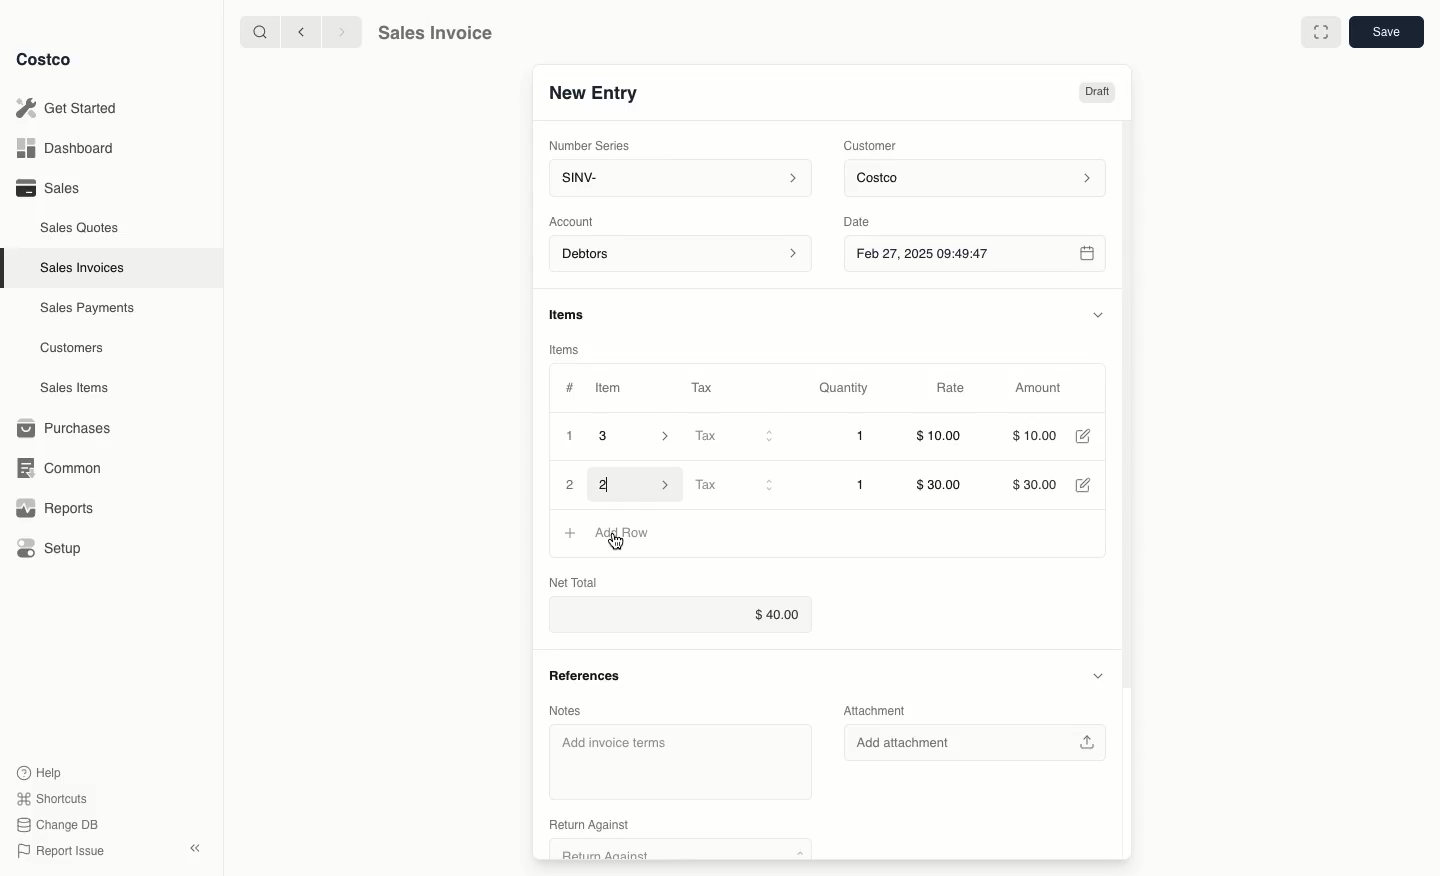 Image resolution: width=1440 pixels, height=876 pixels. Describe the element at coordinates (77, 386) in the screenshot. I see `Sales Items` at that location.